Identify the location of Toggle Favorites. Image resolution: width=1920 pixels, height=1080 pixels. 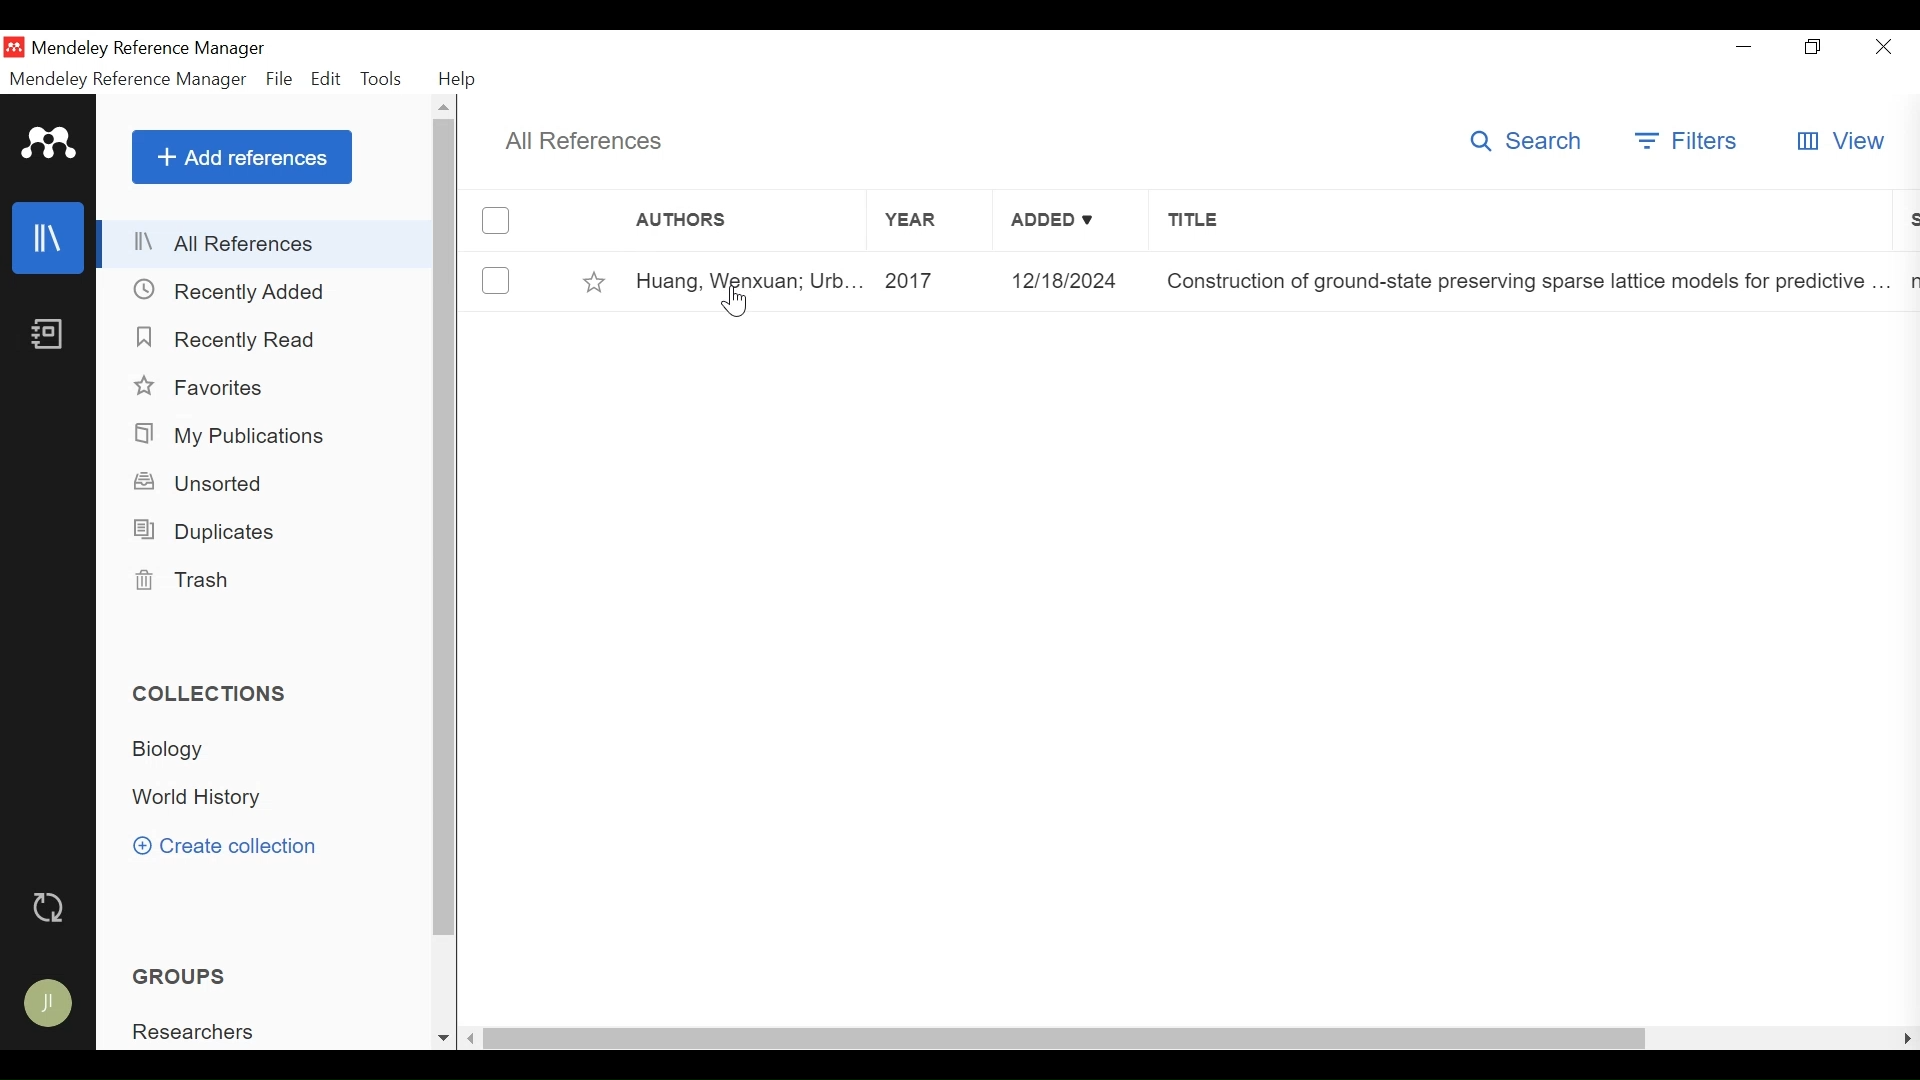
(595, 281).